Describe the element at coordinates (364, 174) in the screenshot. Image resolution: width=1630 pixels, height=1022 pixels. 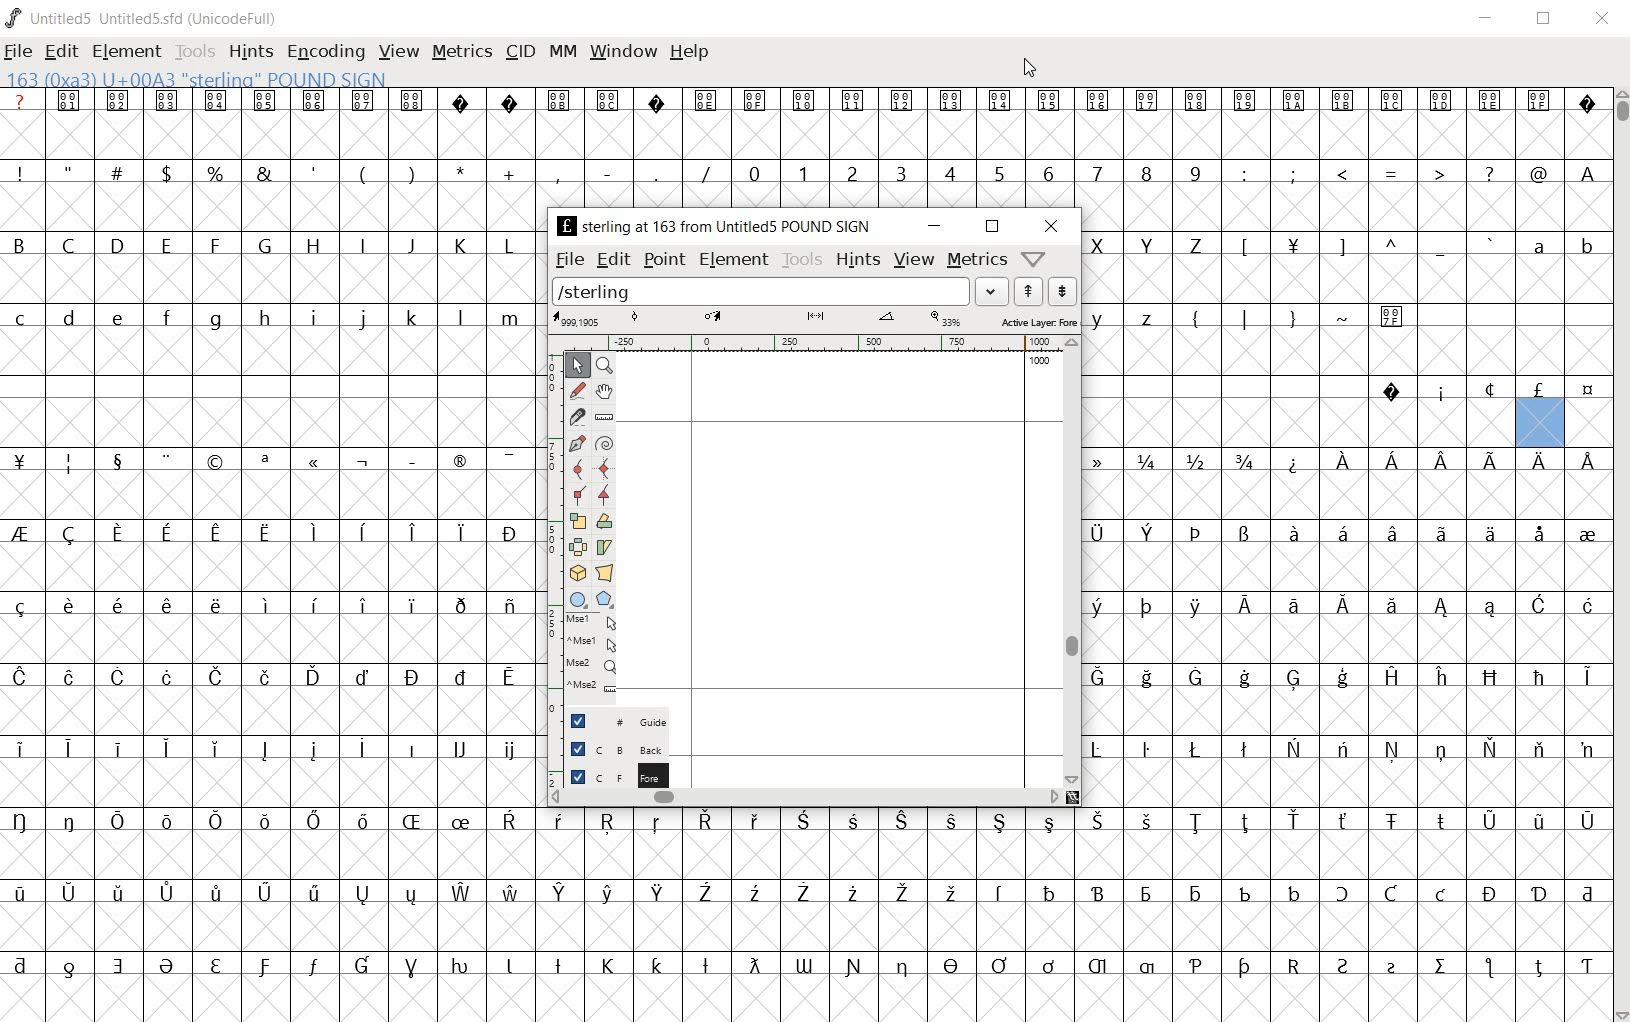
I see `(` at that location.